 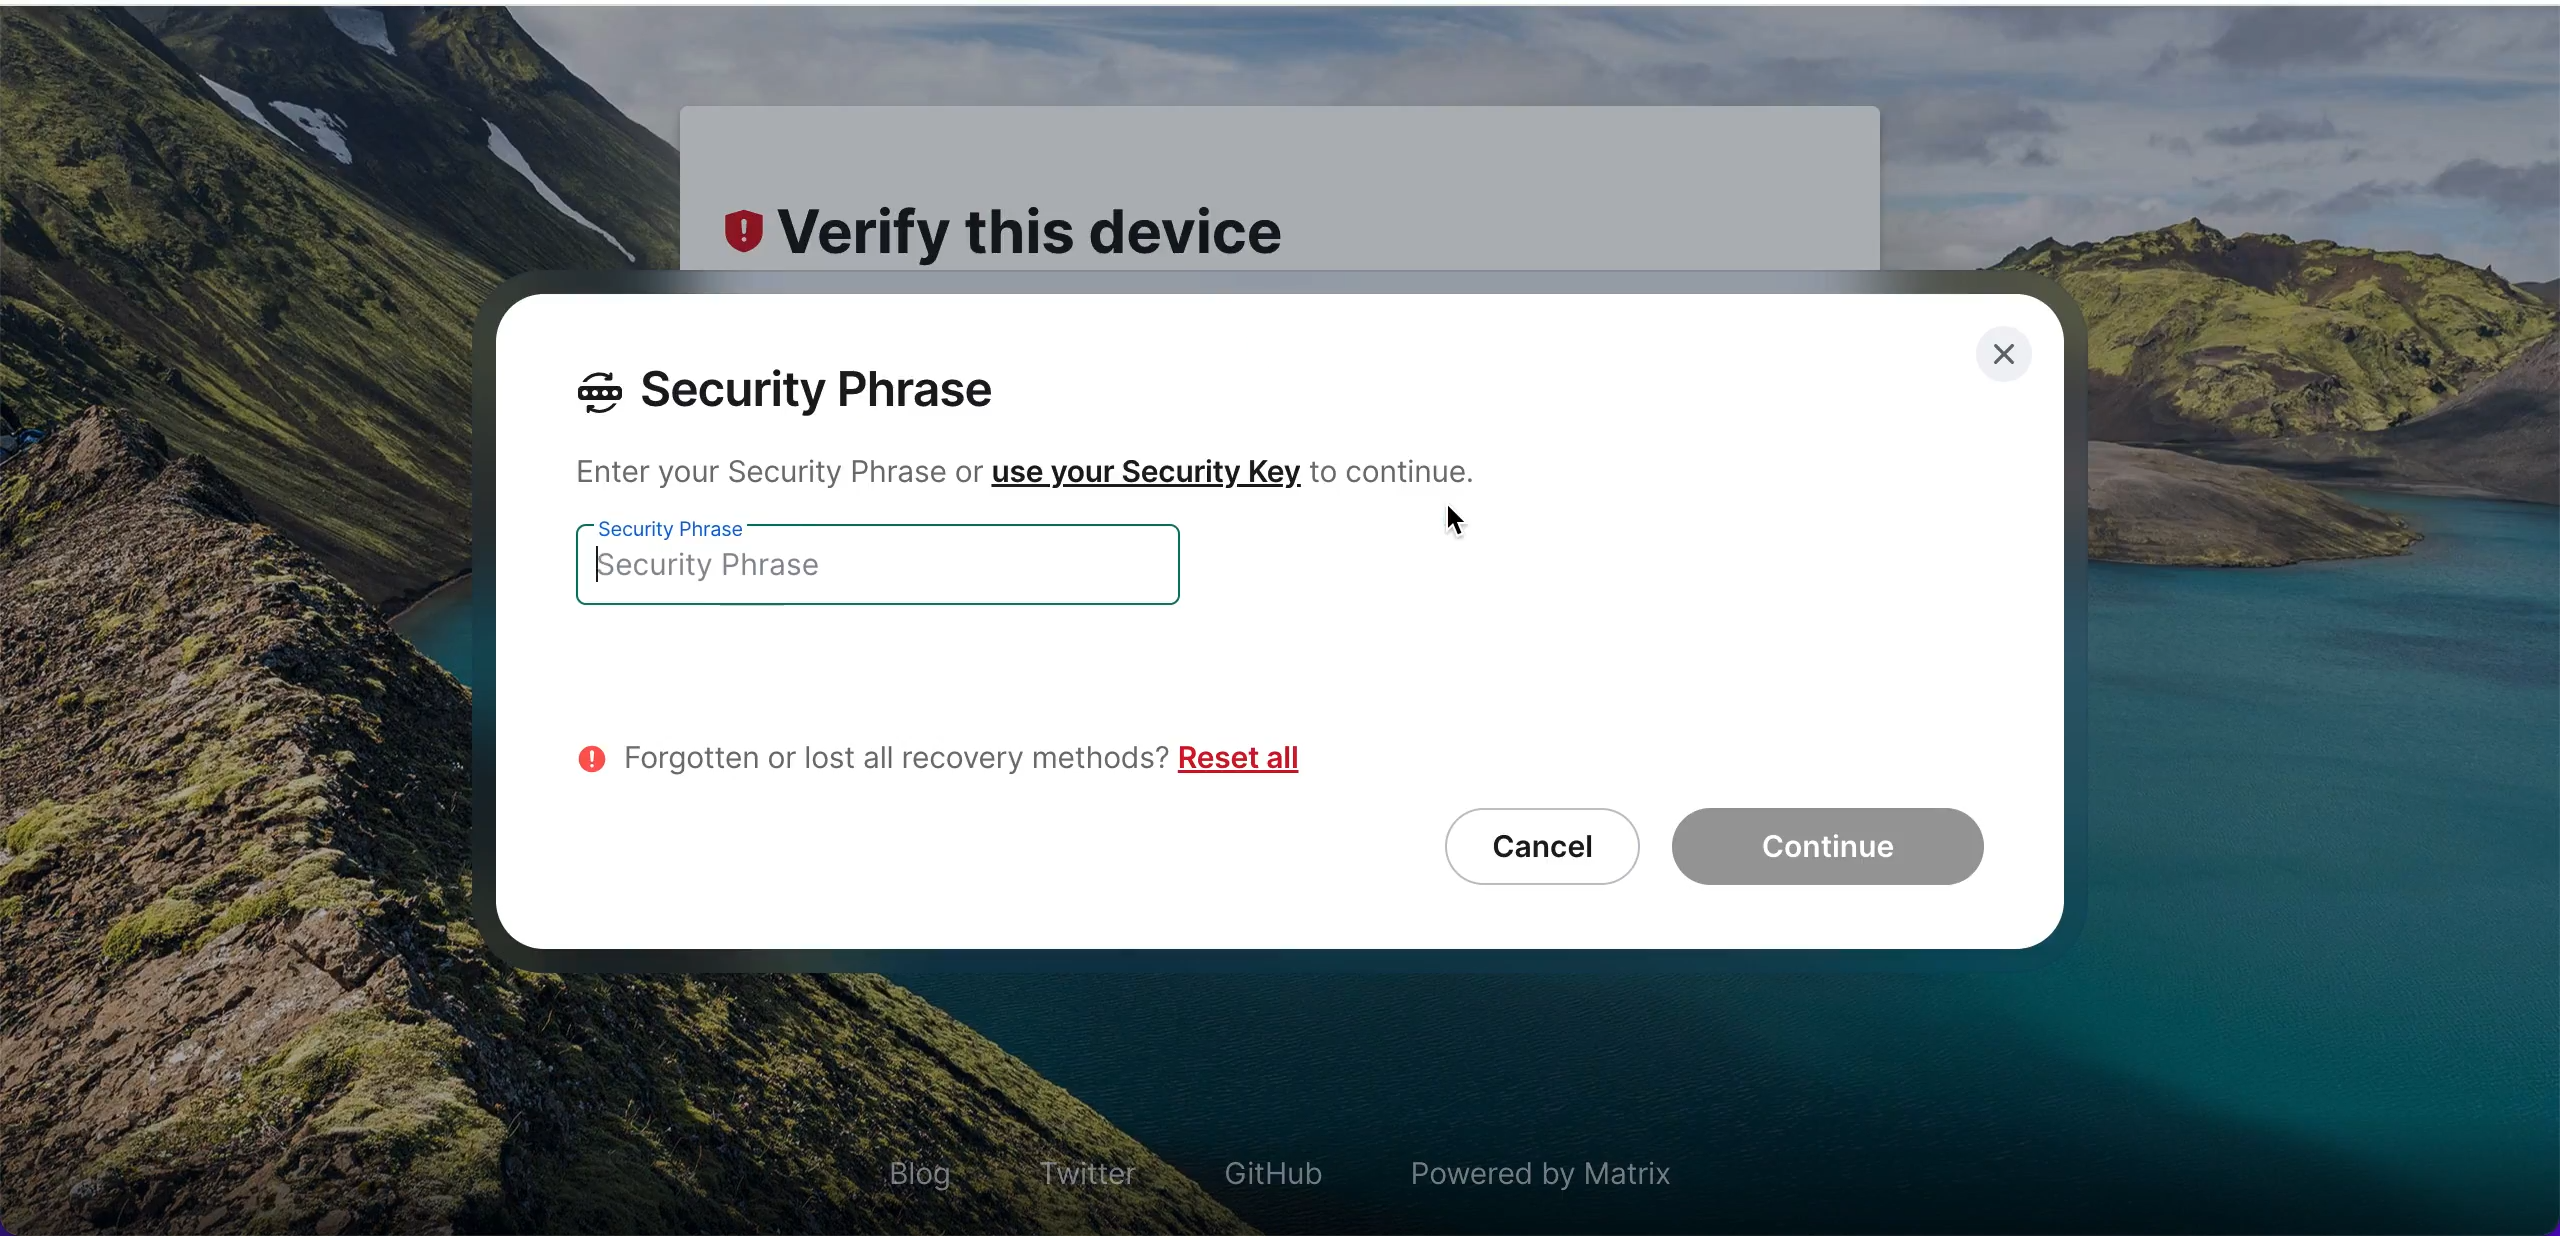 I want to click on security phrase, so click(x=909, y=570).